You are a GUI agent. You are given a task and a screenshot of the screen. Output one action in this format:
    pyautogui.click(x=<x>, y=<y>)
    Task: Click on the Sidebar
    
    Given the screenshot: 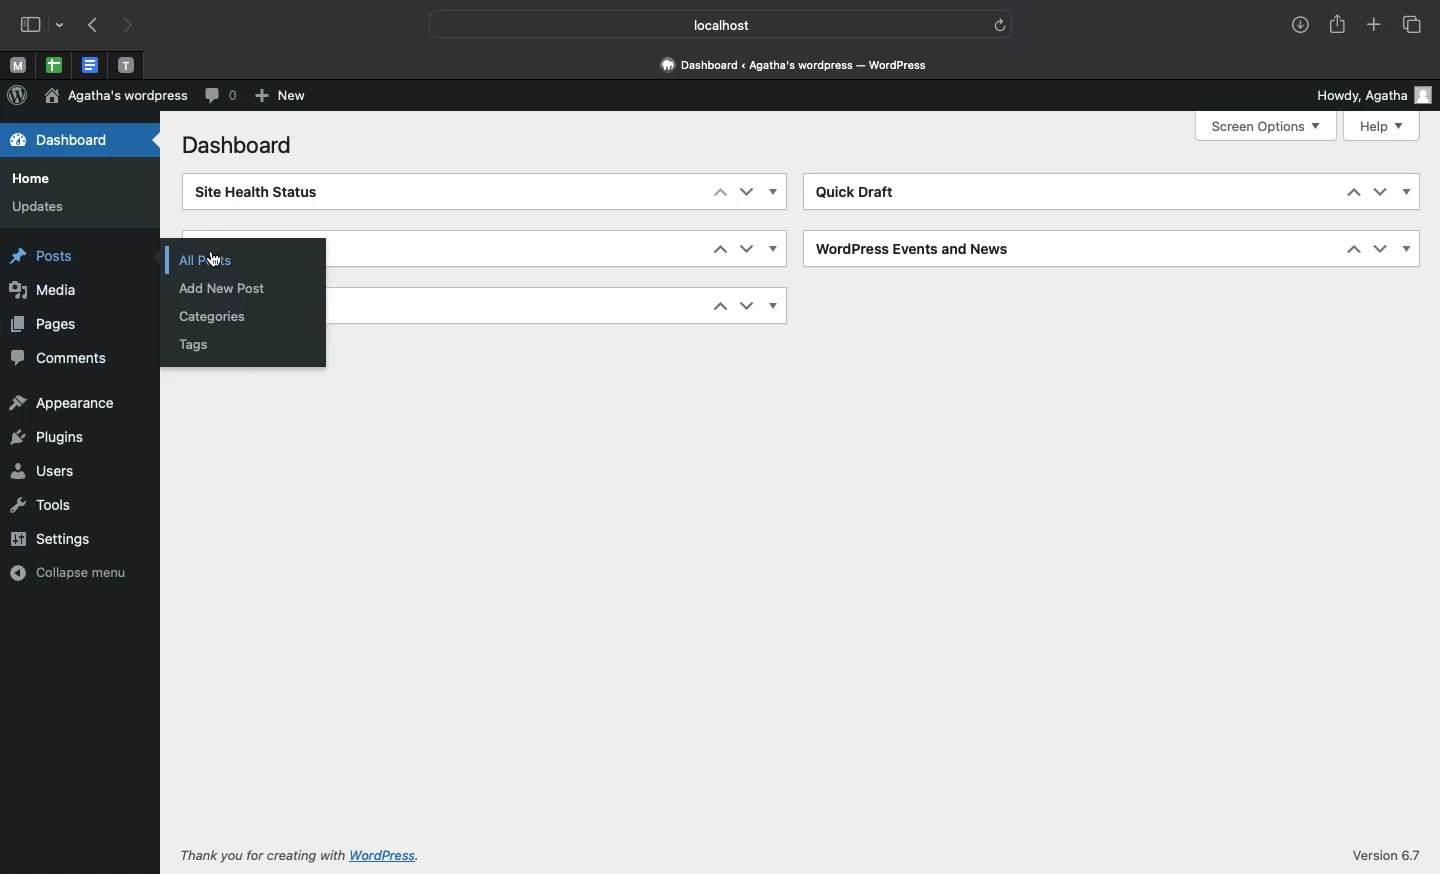 What is the action you would take?
    pyautogui.click(x=43, y=26)
    